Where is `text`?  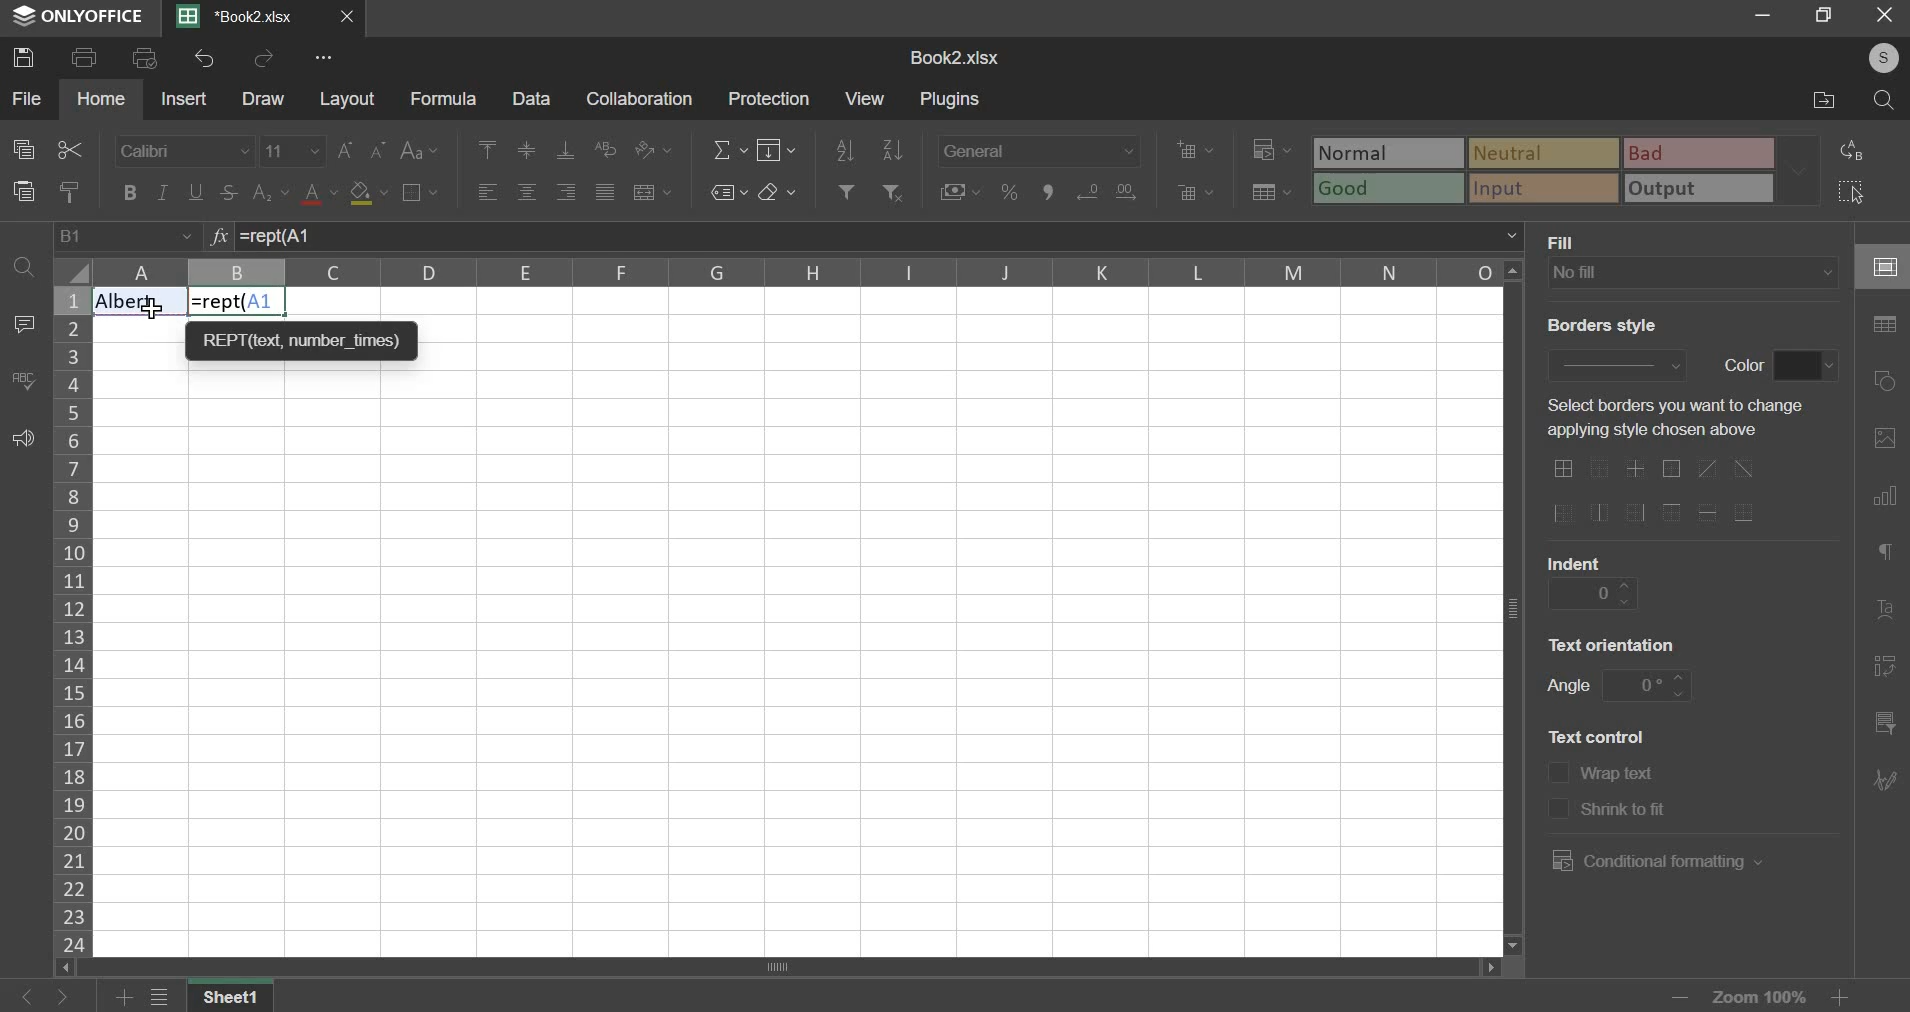 text is located at coordinates (1624, 806).